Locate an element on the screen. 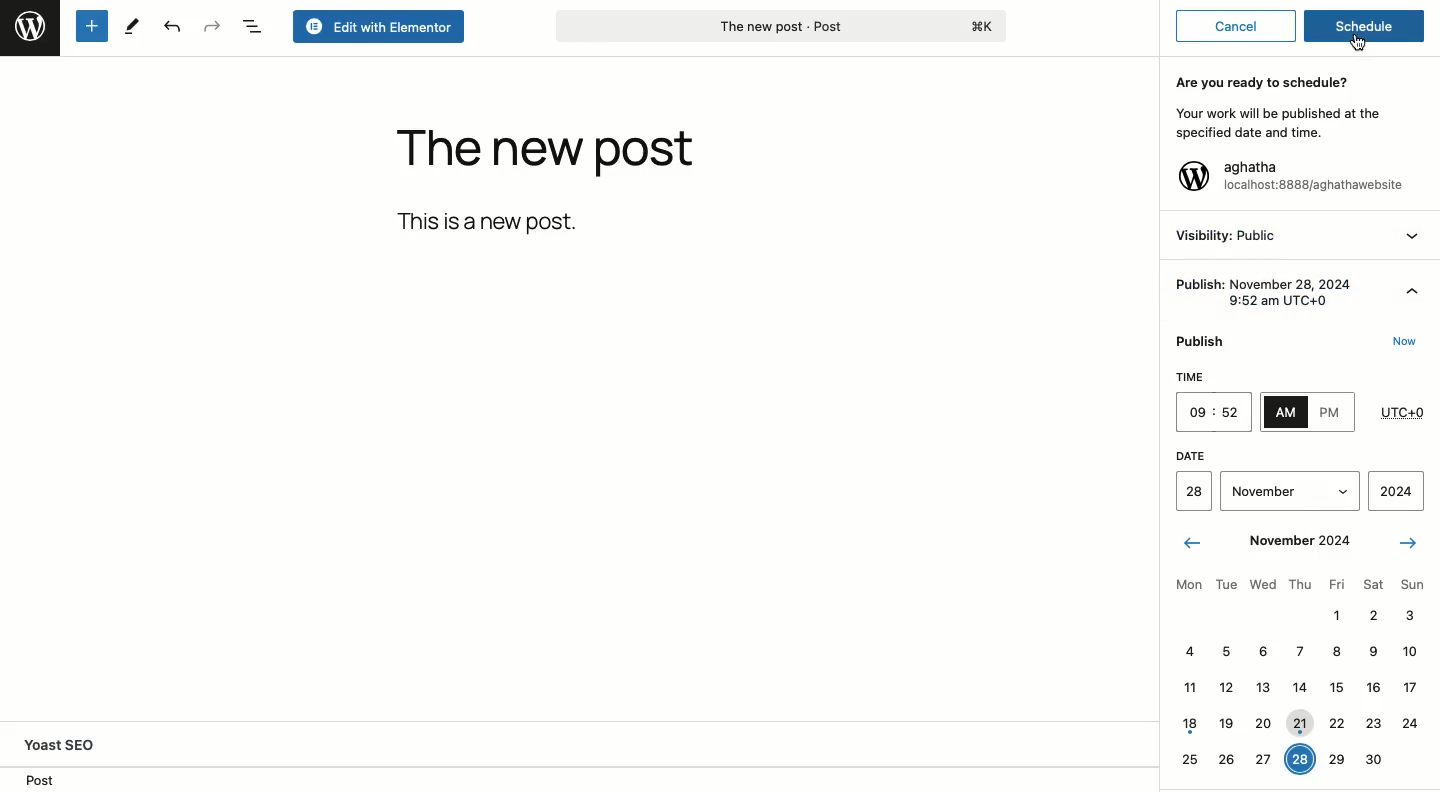  Time is located at coordinates (1212, 377).